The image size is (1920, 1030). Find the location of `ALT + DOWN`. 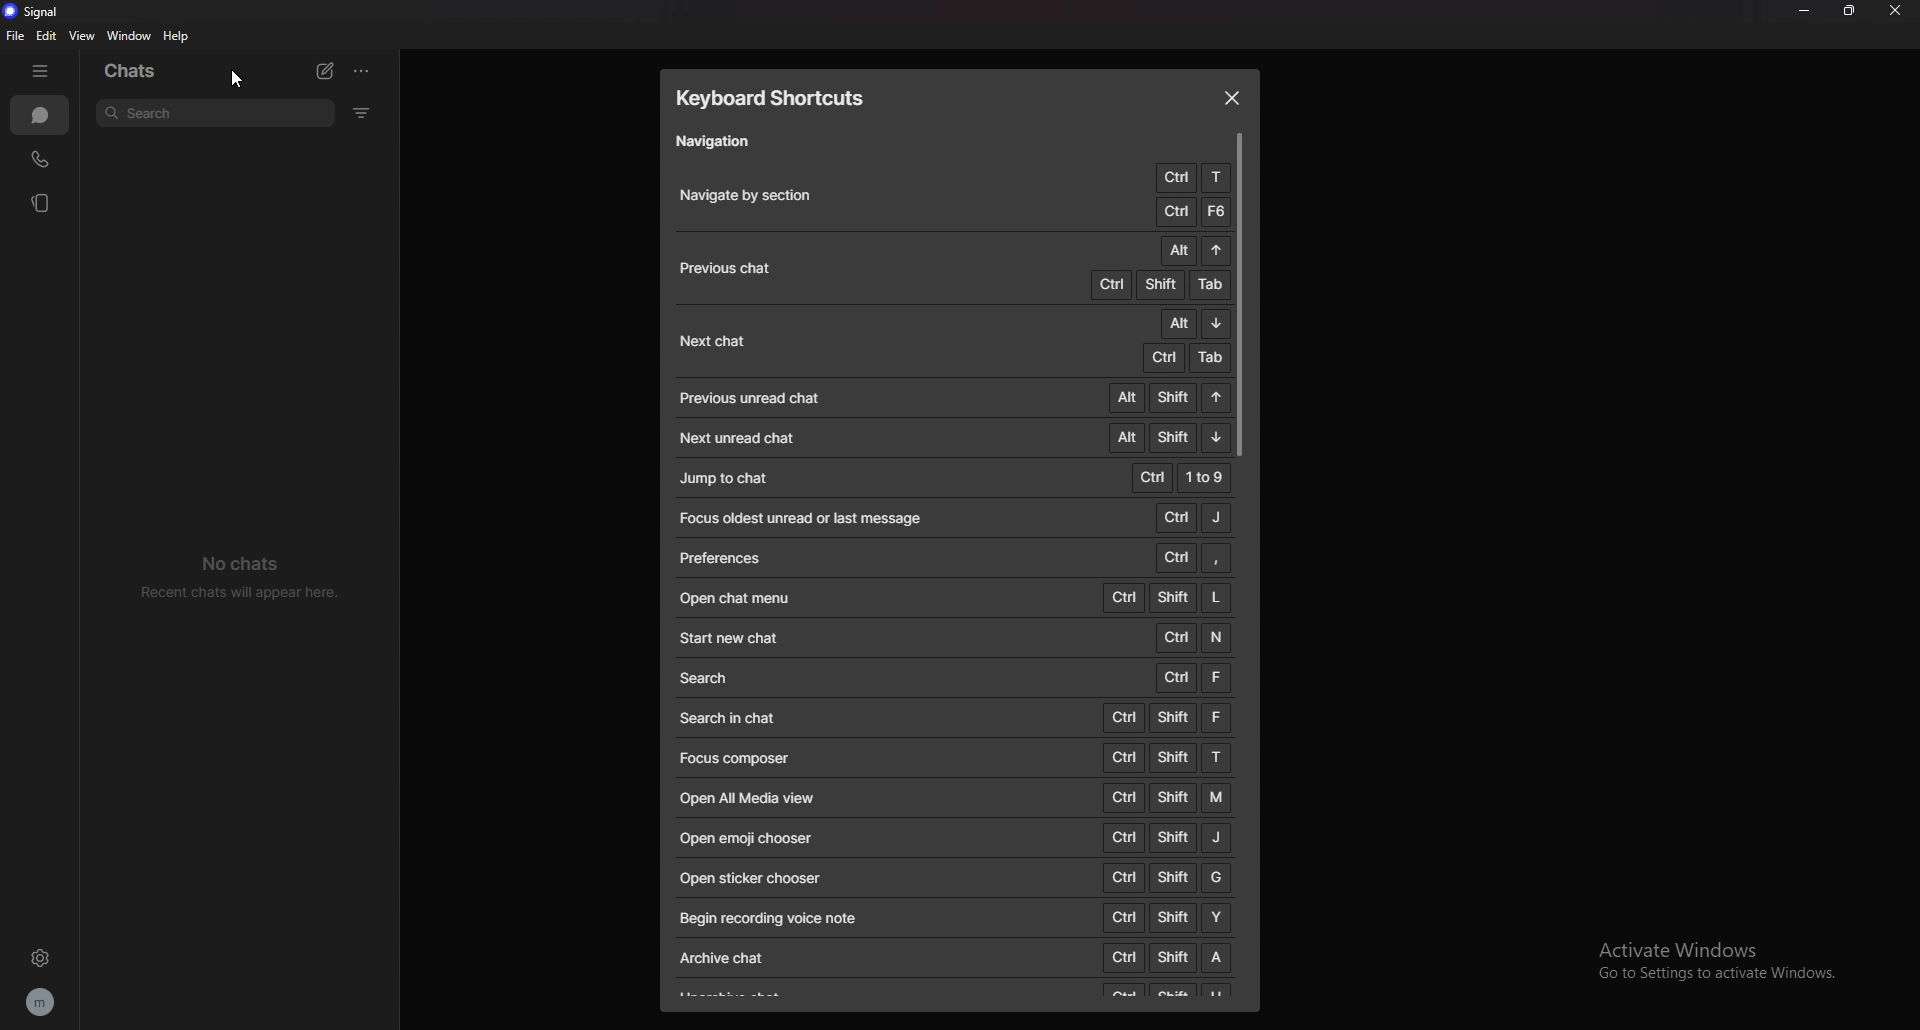

ALT + DOWN is located at coordinates (1192, 324).